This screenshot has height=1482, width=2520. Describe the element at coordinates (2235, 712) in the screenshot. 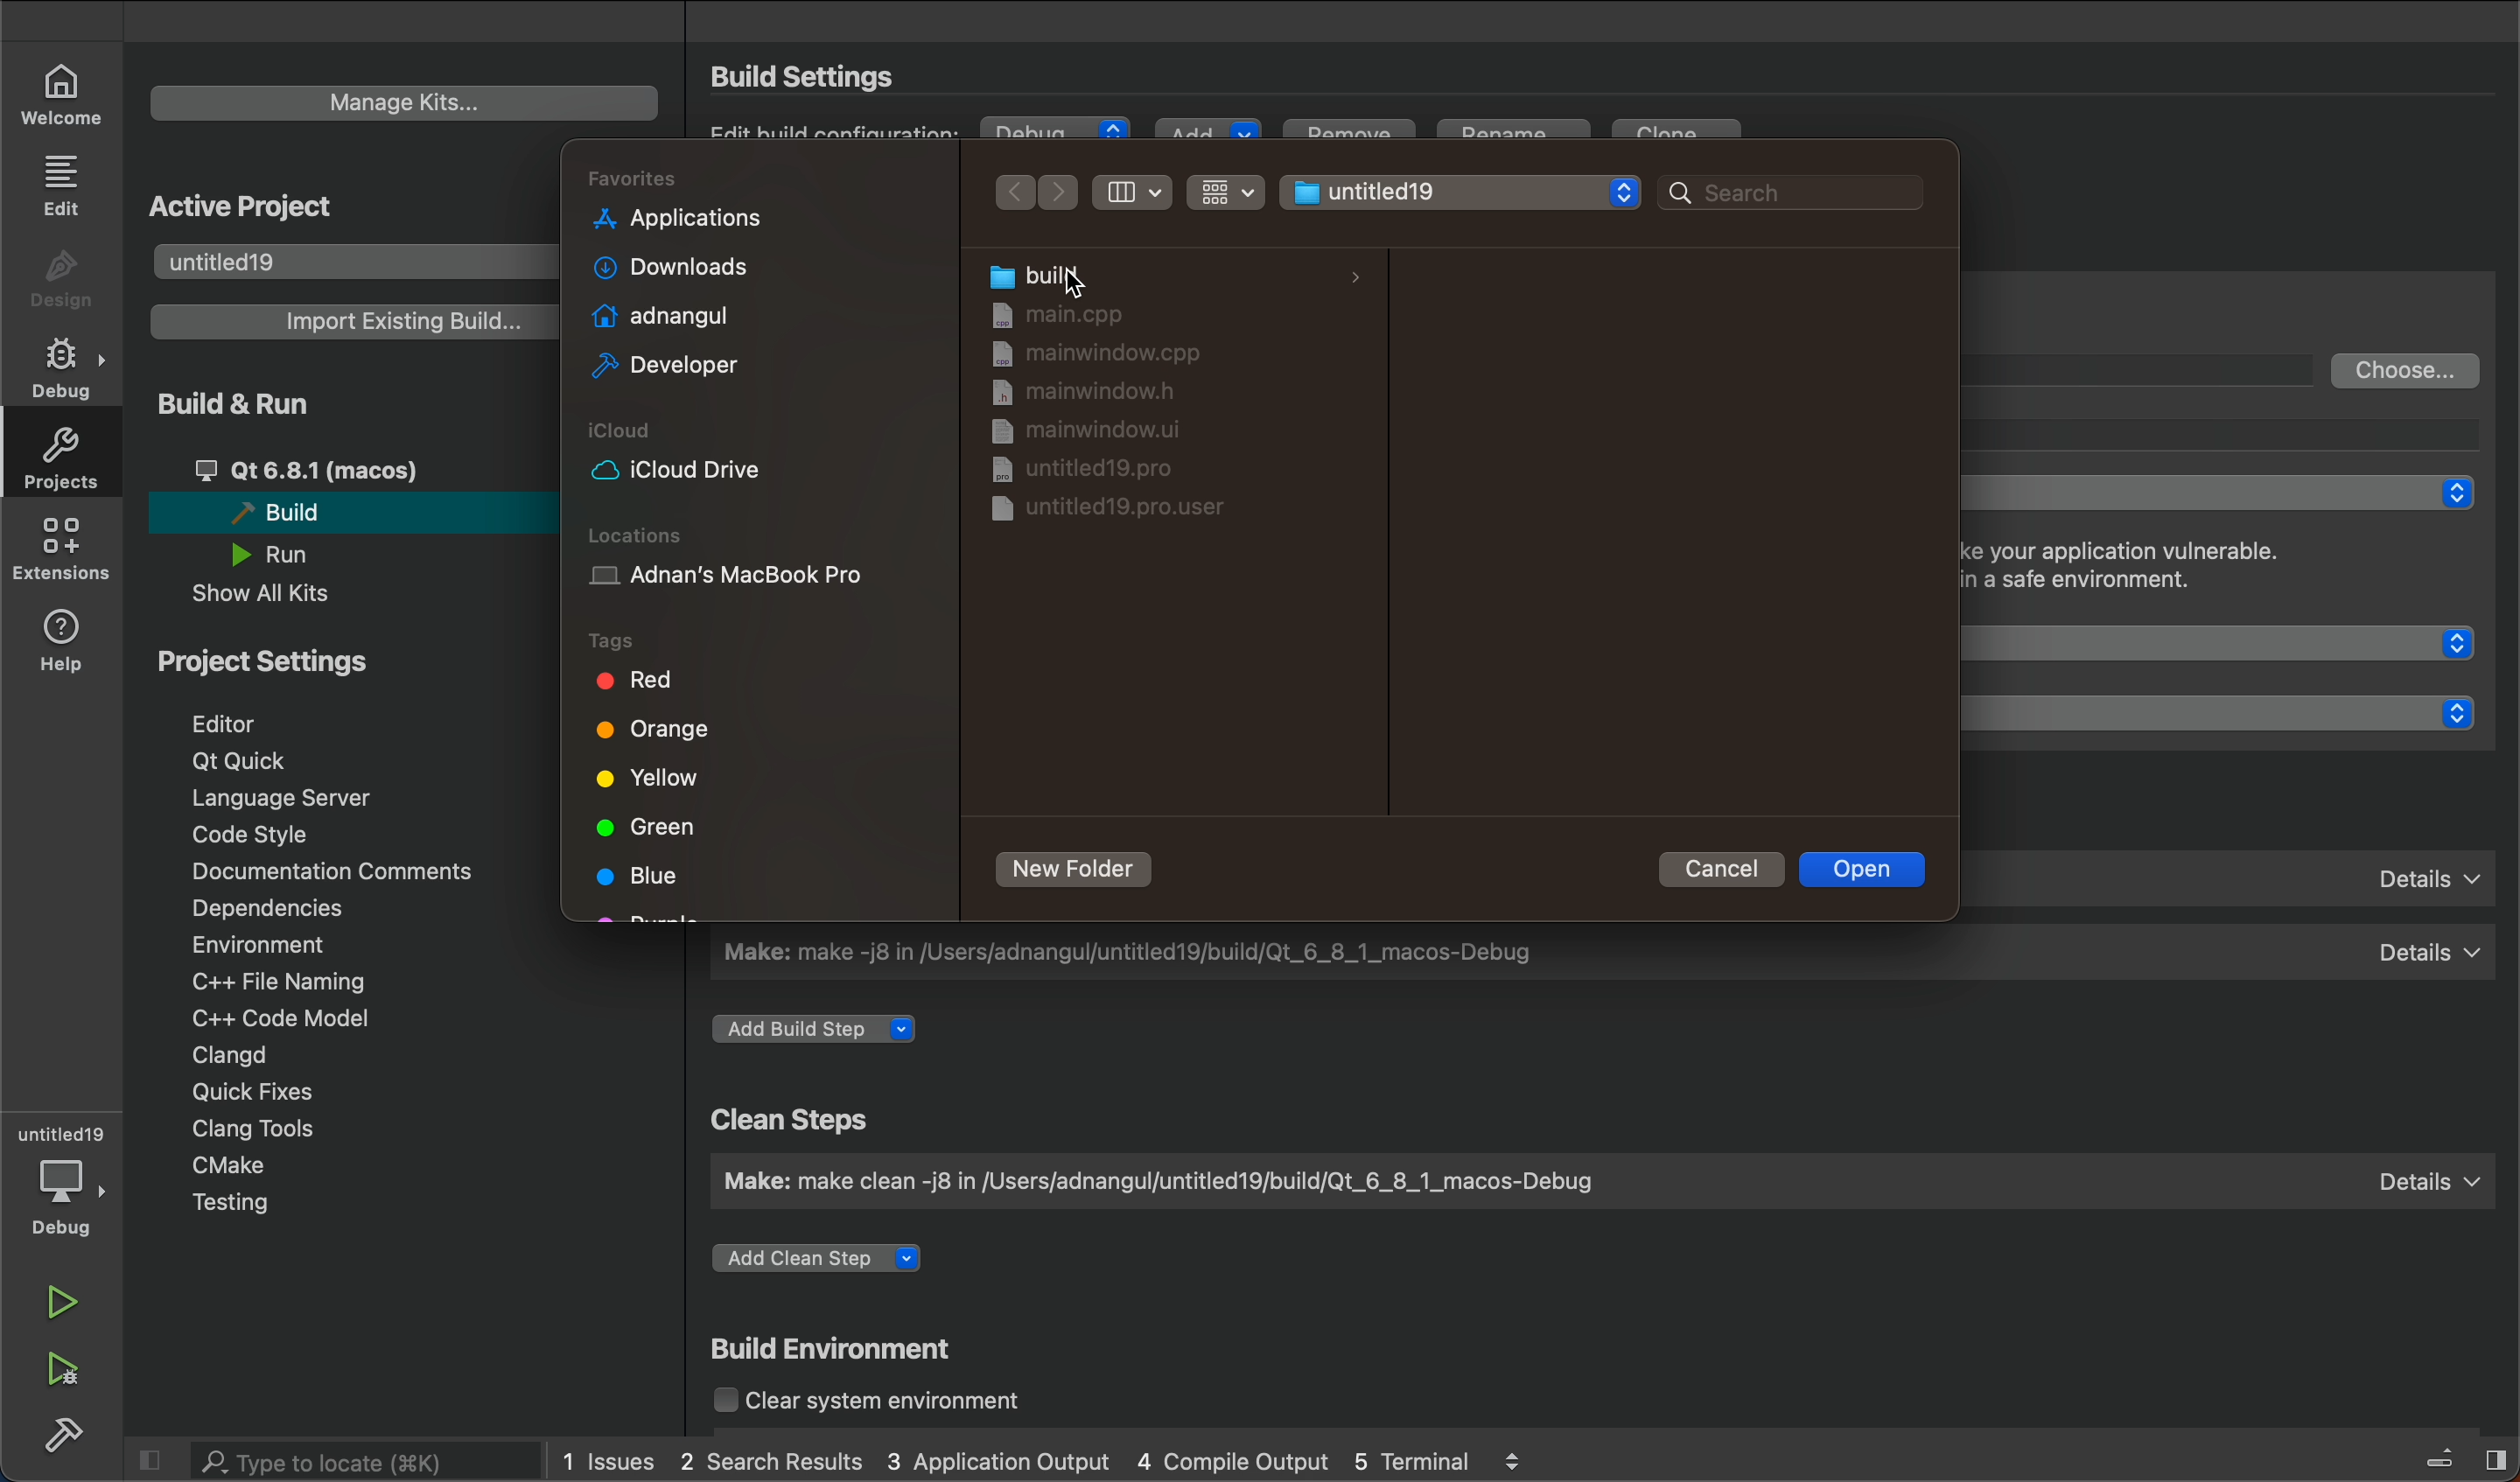

I see `qmake system` at that location.